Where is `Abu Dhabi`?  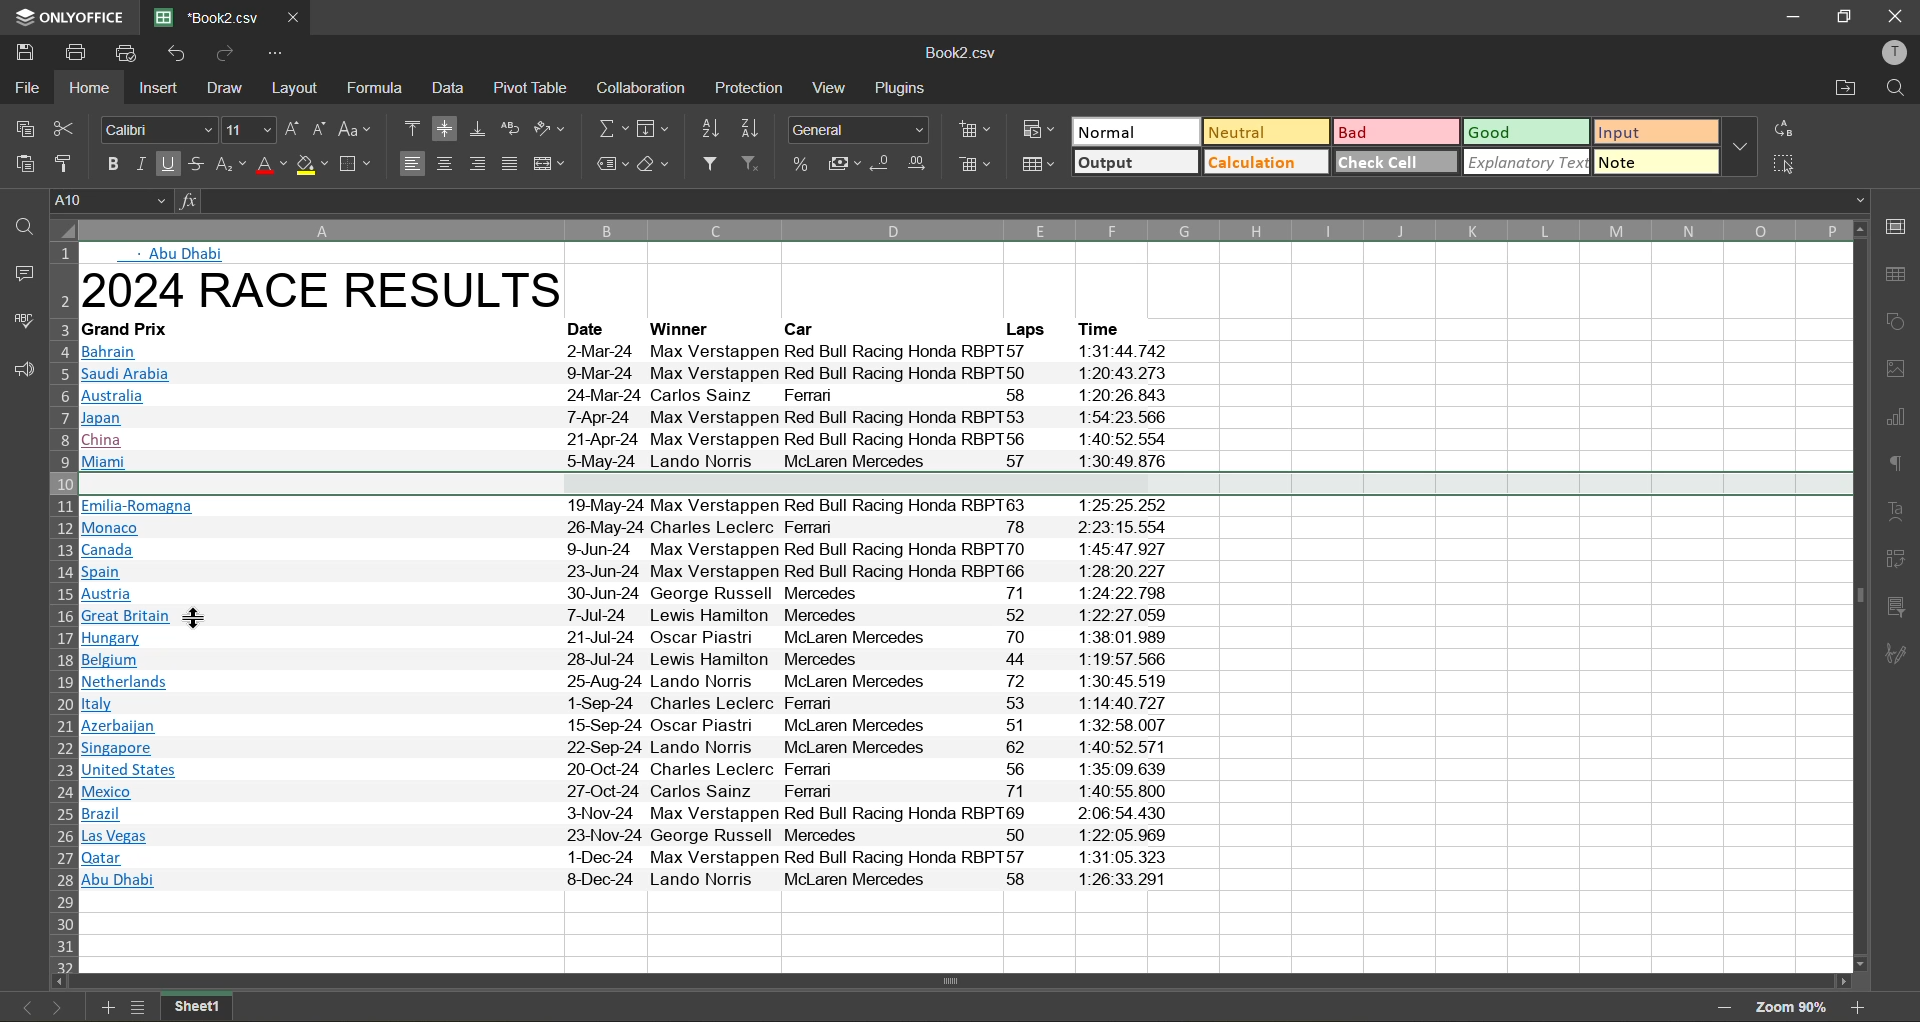 Abu Dhabi is located at coordinates (185, 255).